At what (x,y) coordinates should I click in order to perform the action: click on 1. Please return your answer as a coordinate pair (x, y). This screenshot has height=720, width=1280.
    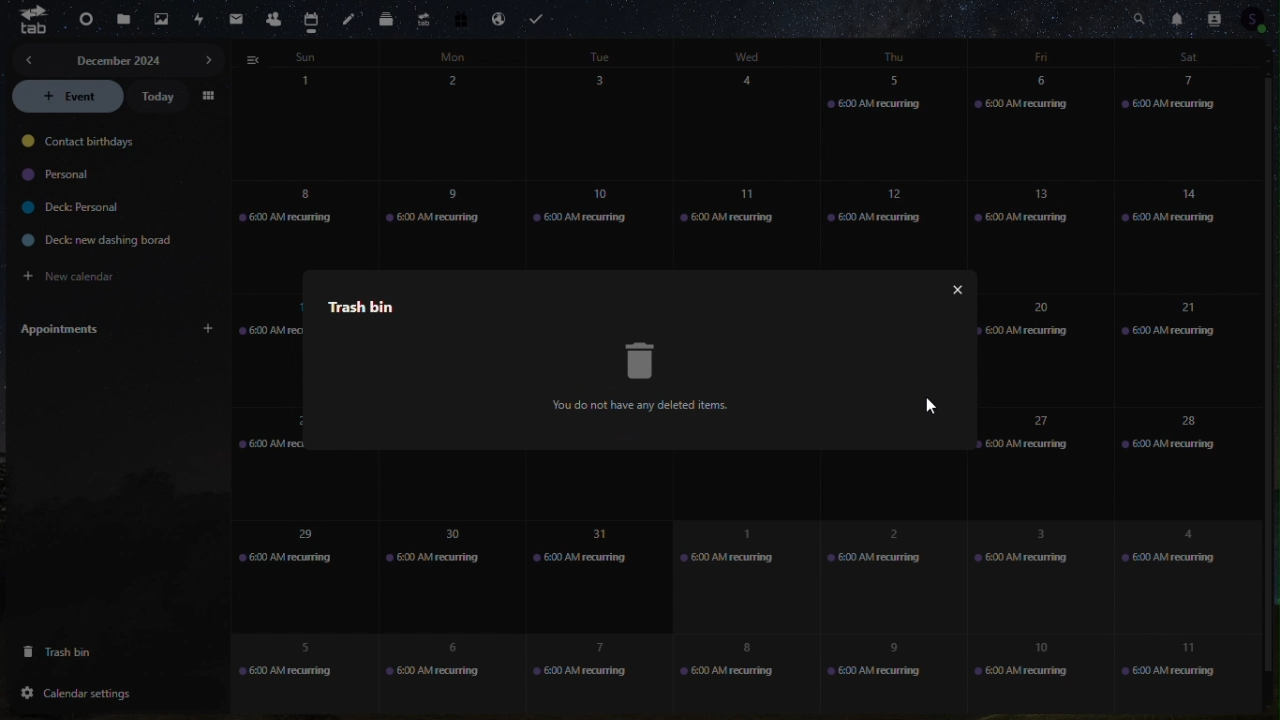
    Looking at the image, I should click on (733, 571).